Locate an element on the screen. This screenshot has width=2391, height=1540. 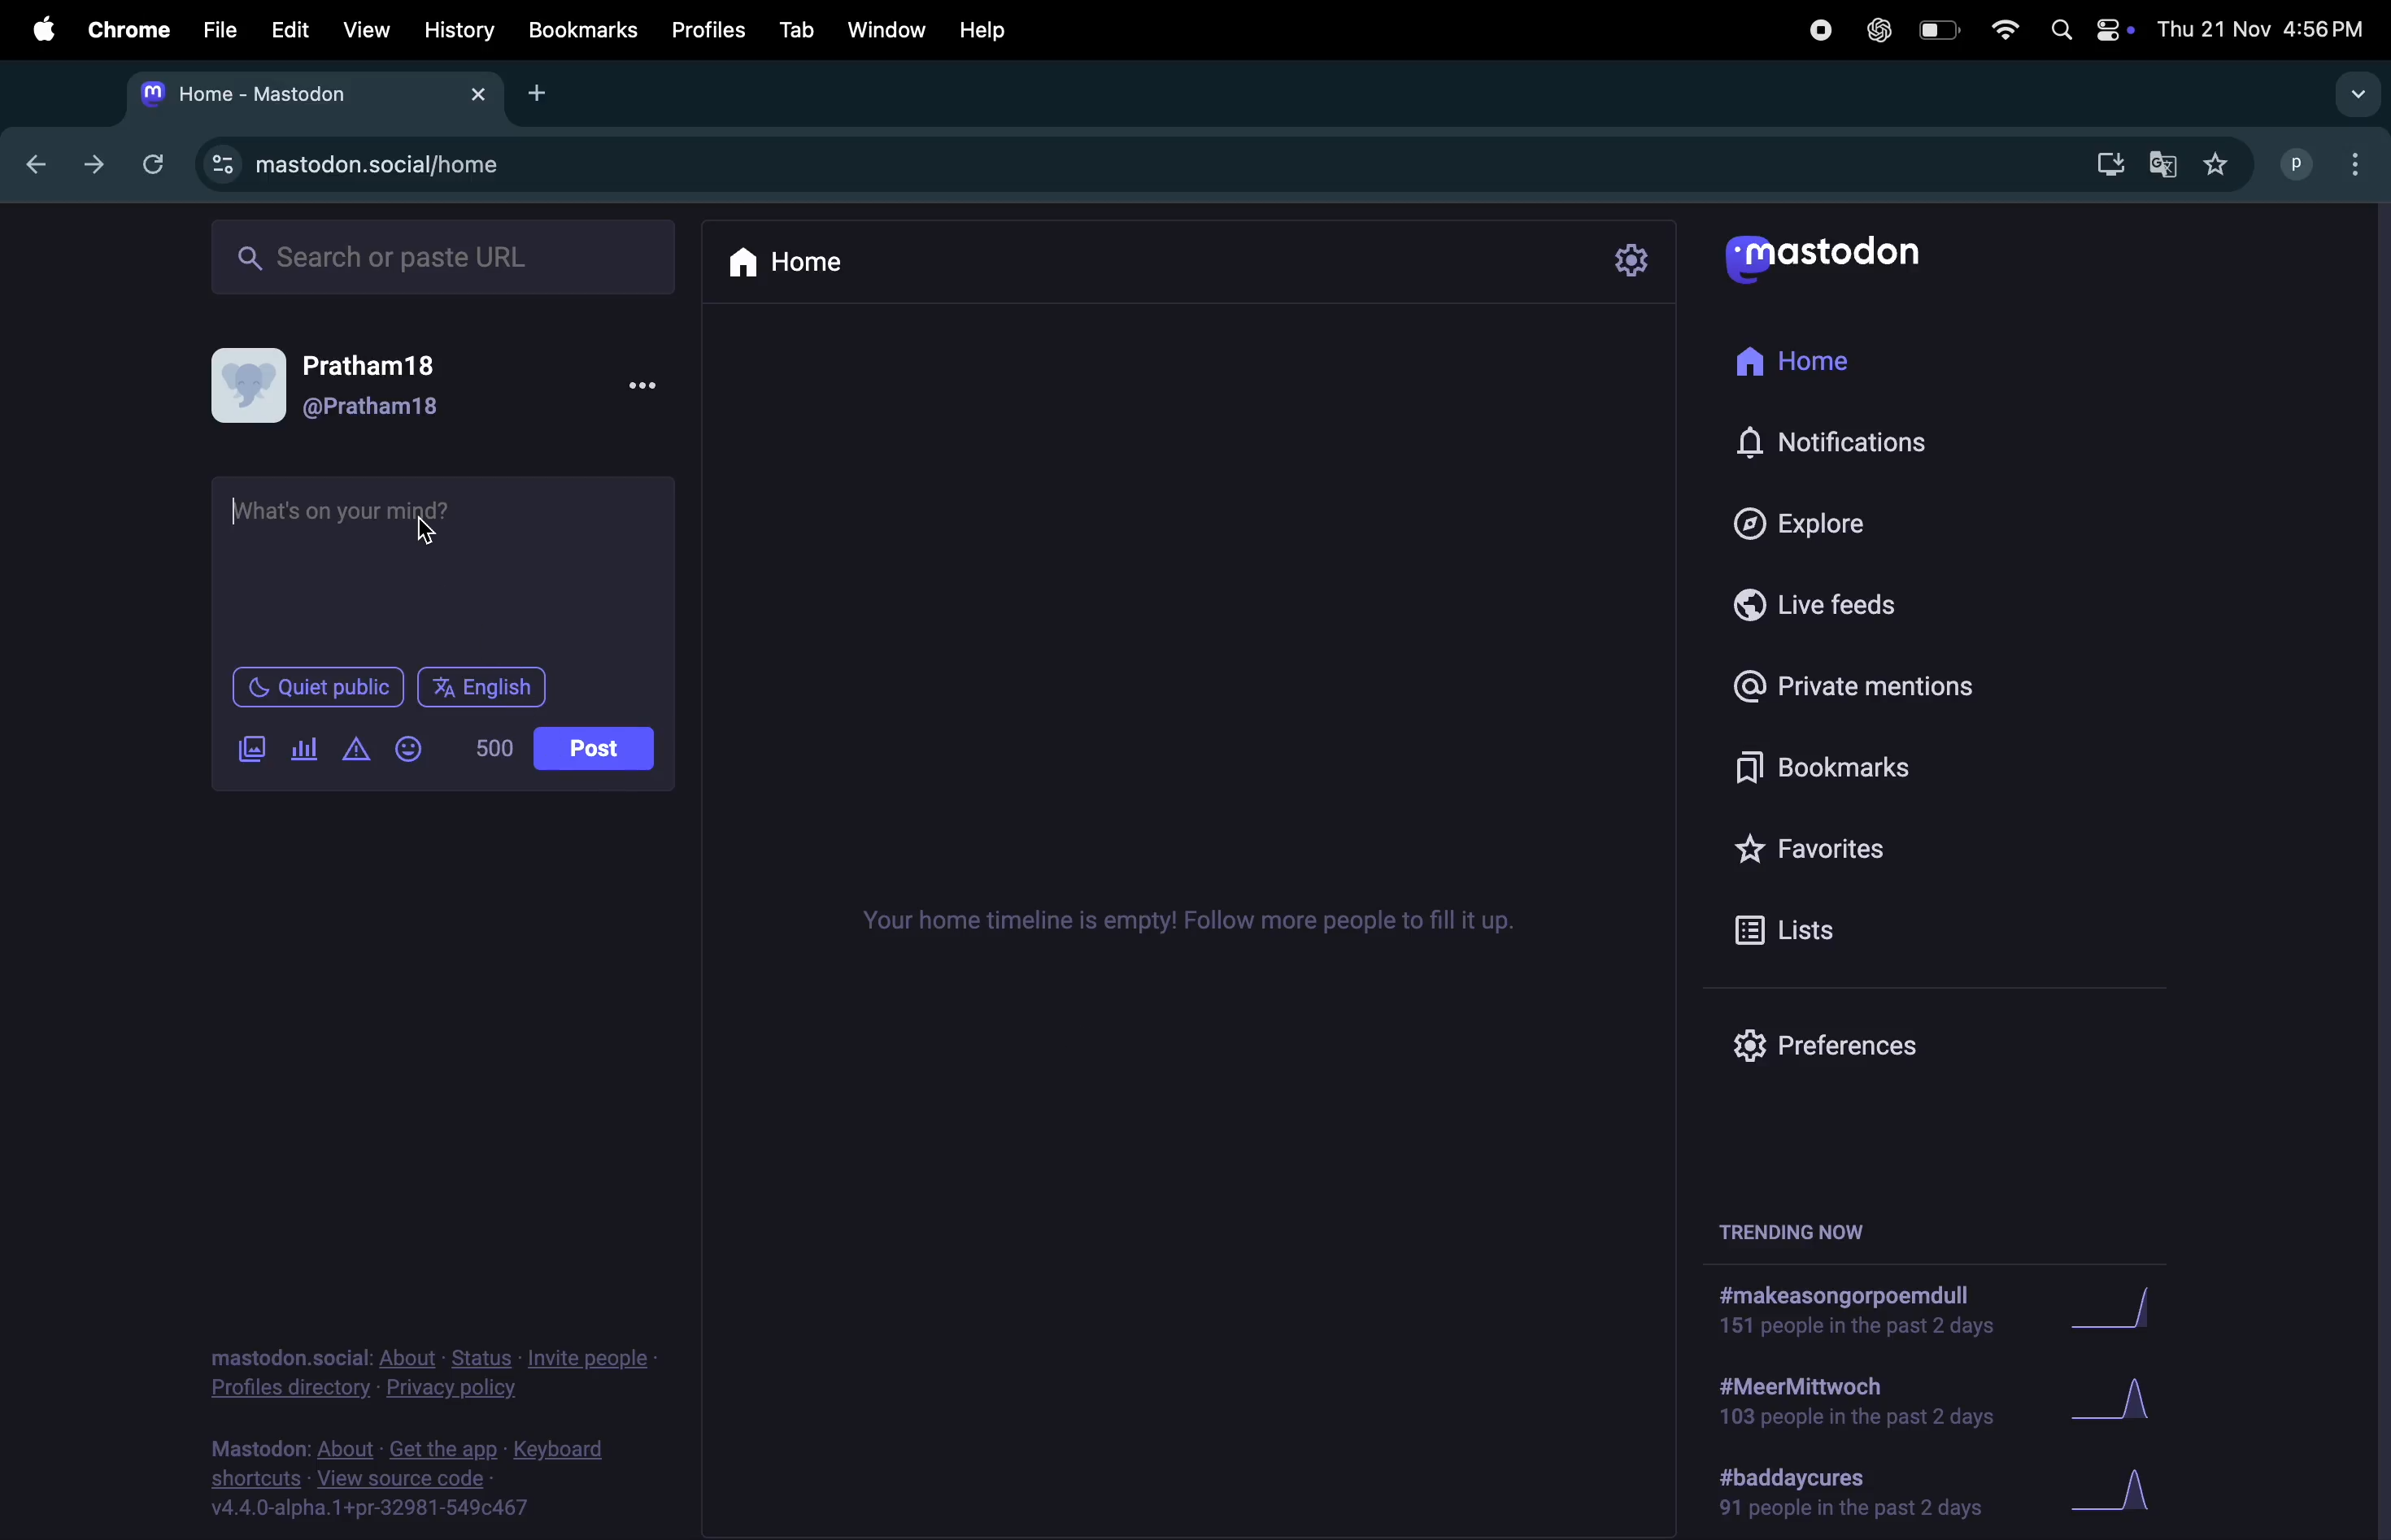
record is located at coordinates (1818, 30).